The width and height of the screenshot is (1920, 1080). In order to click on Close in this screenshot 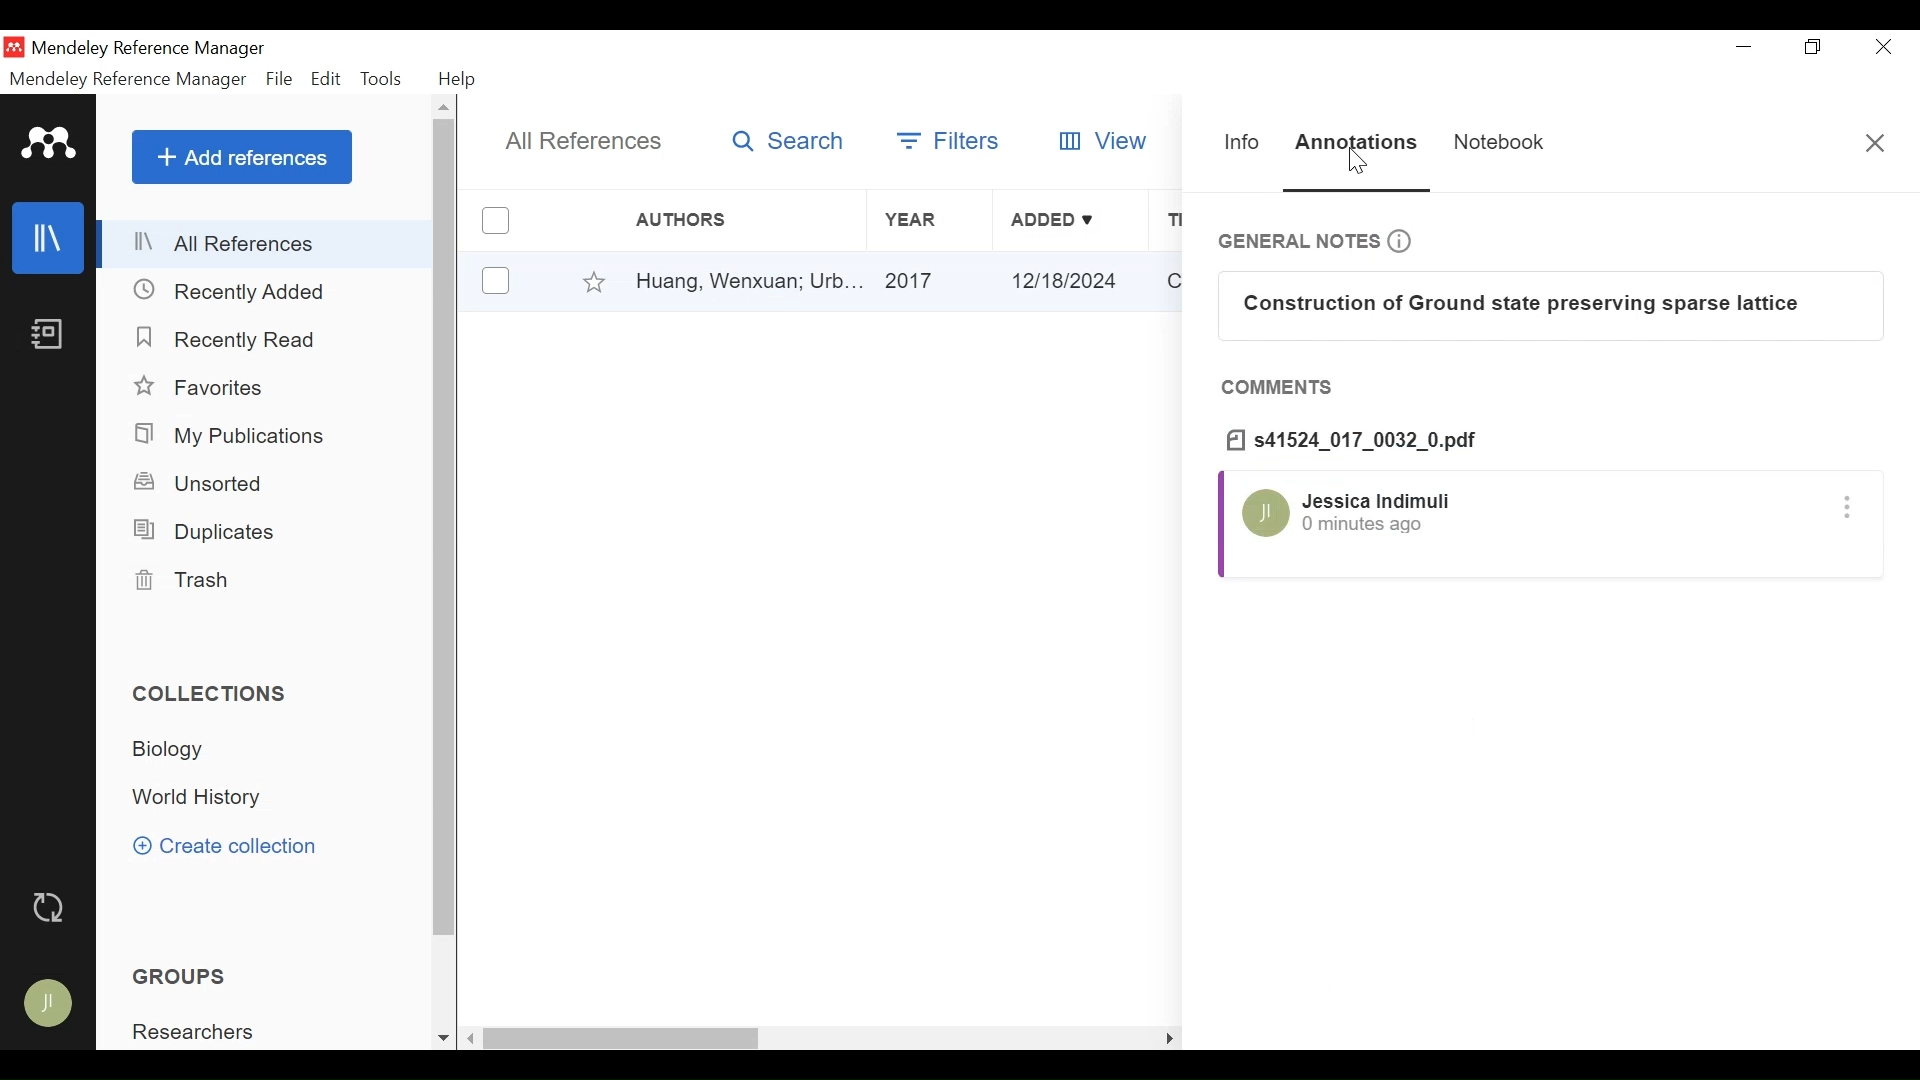, I will do `click(1873, 141)`.